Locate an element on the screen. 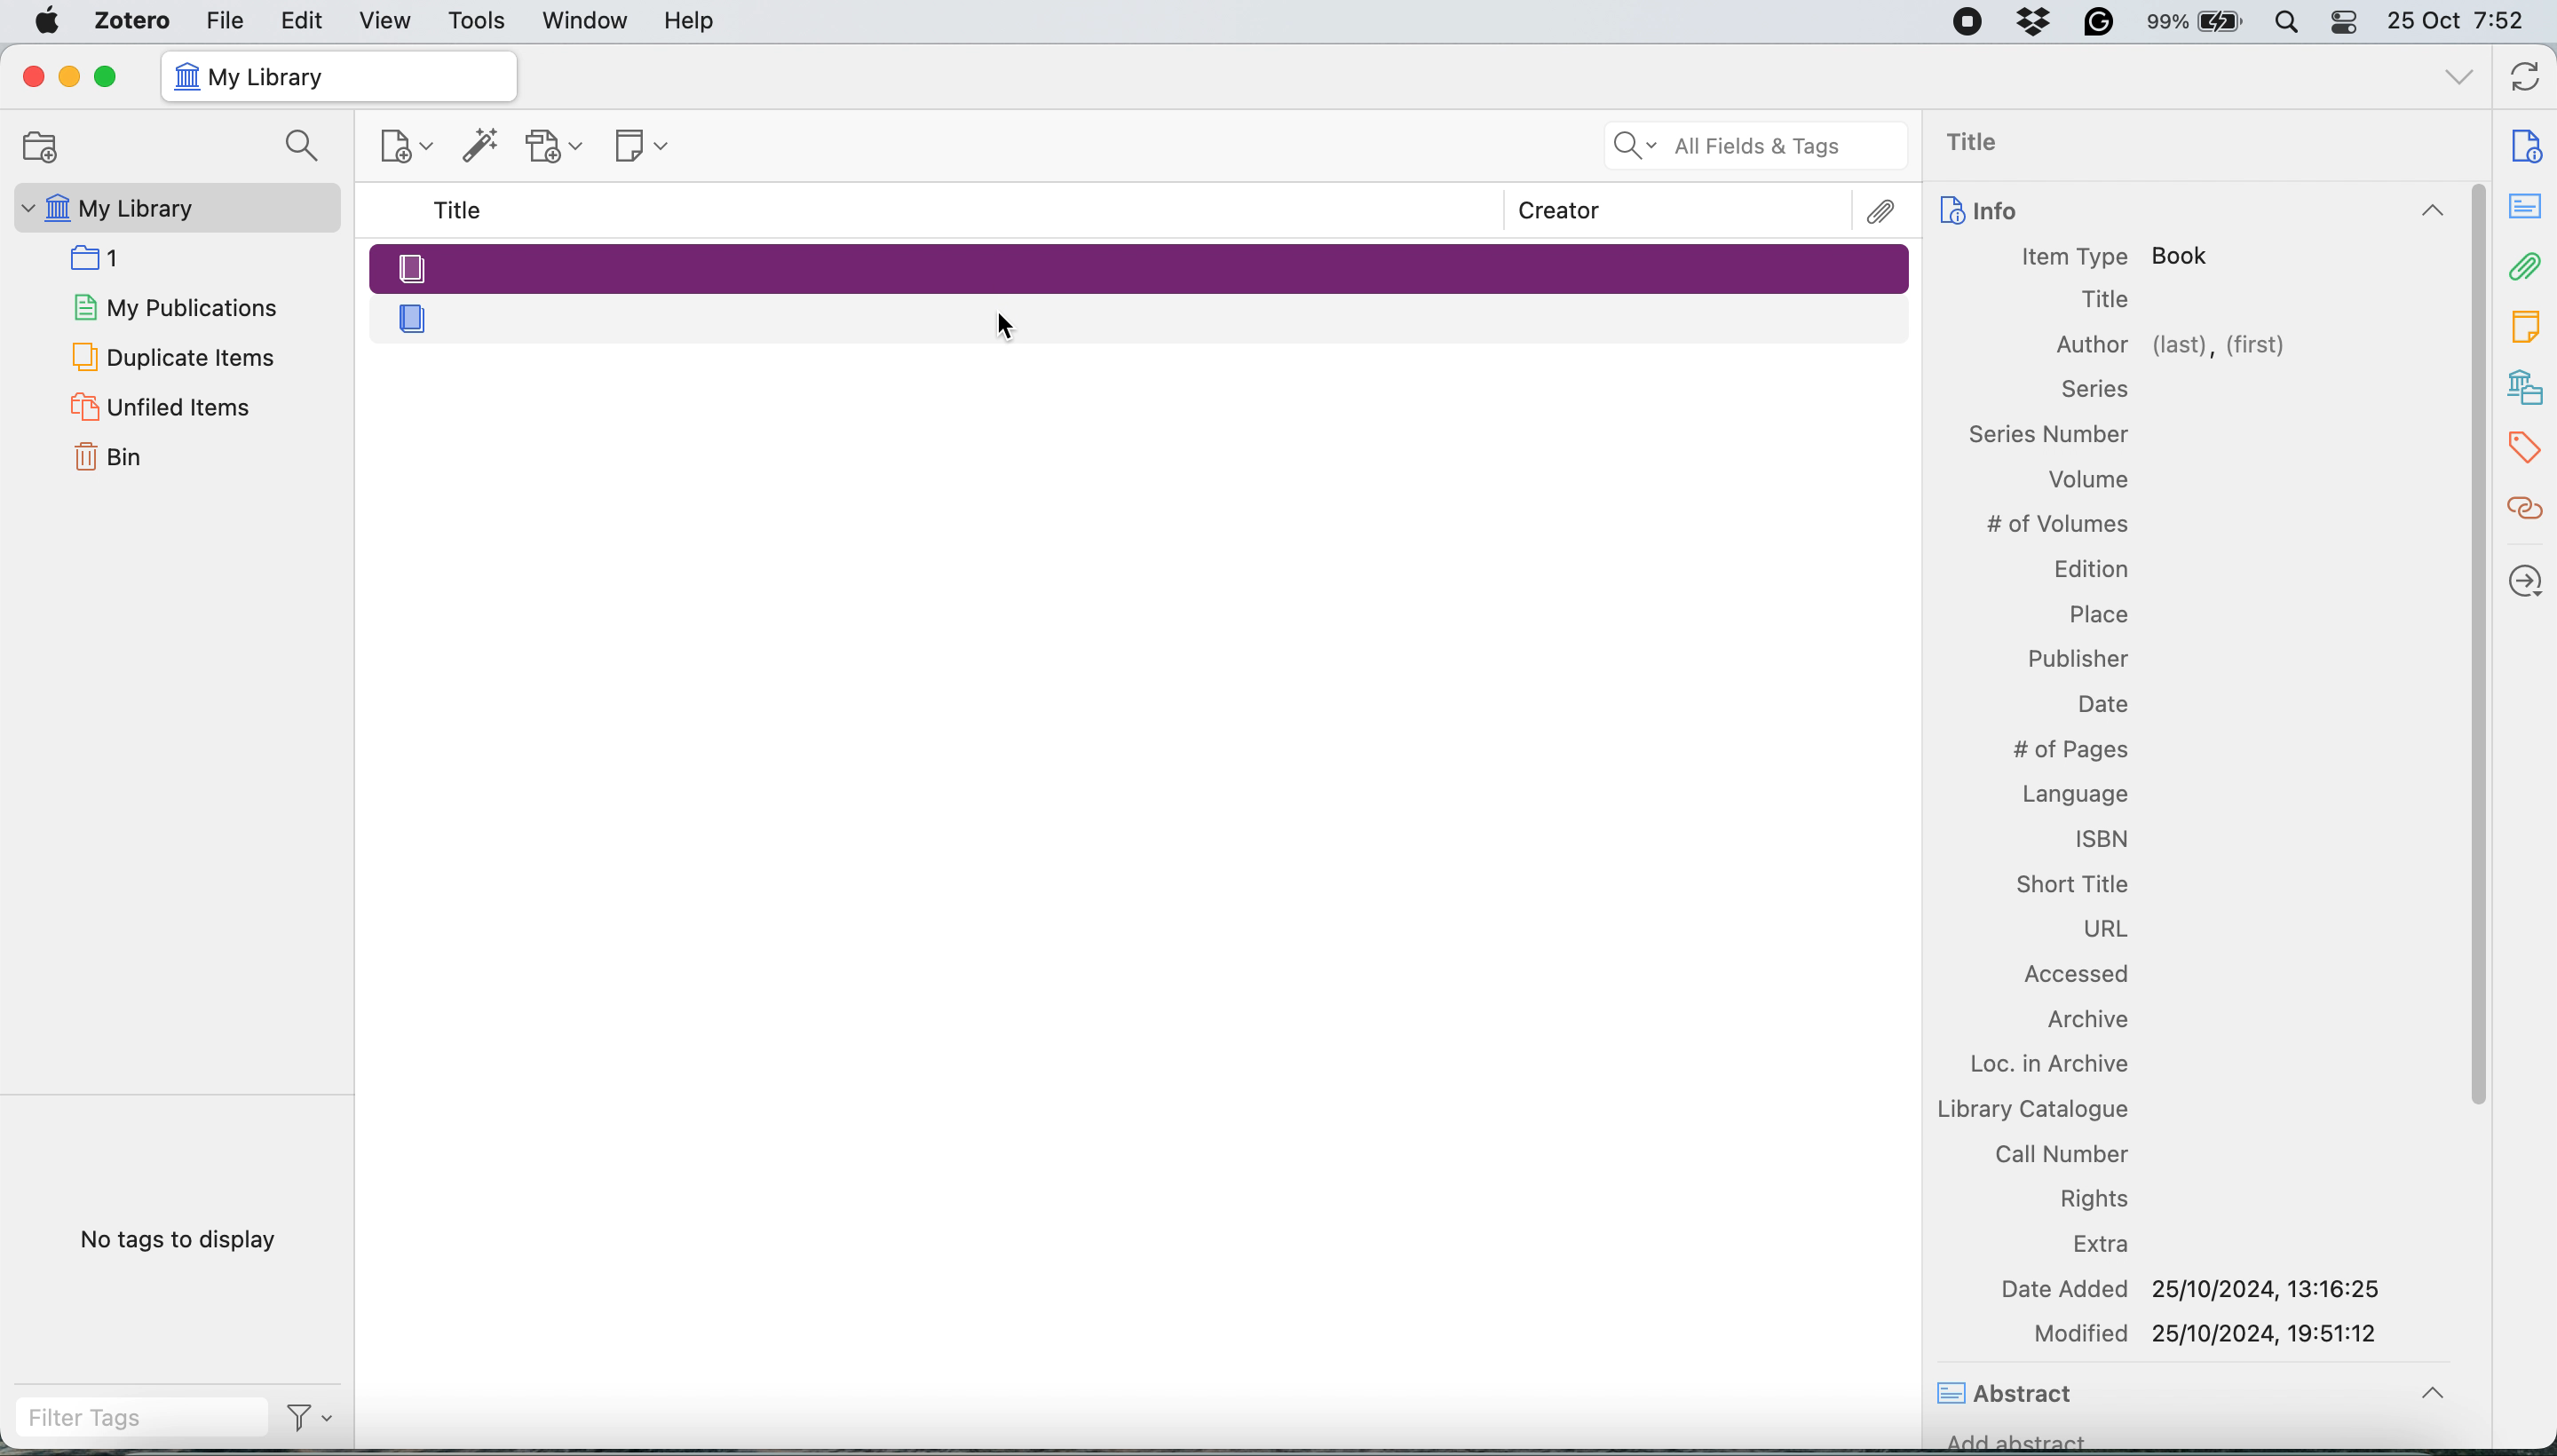 This screenshot has width=2557, height=1456. Blank Entry 1 Selected is located at coordinates (1138, 266).